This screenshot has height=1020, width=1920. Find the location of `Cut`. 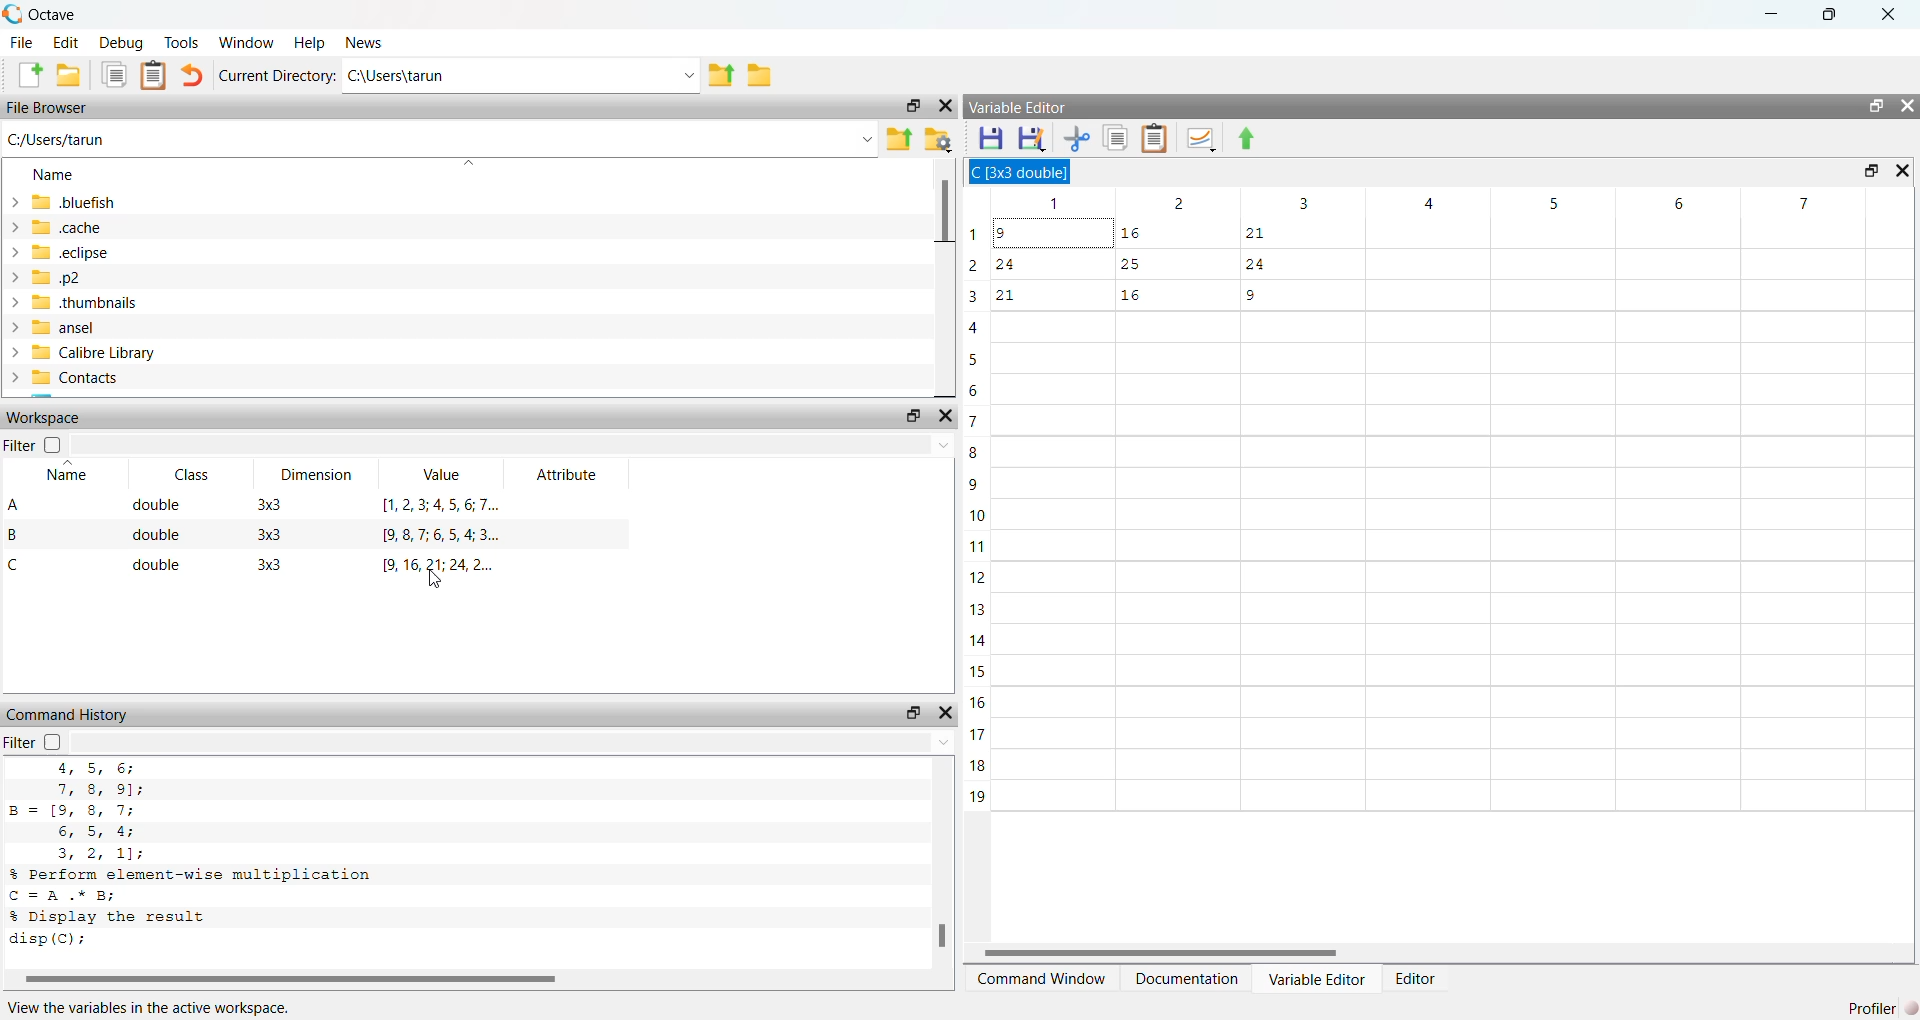

Cut is located at coordinates (1078, 138).